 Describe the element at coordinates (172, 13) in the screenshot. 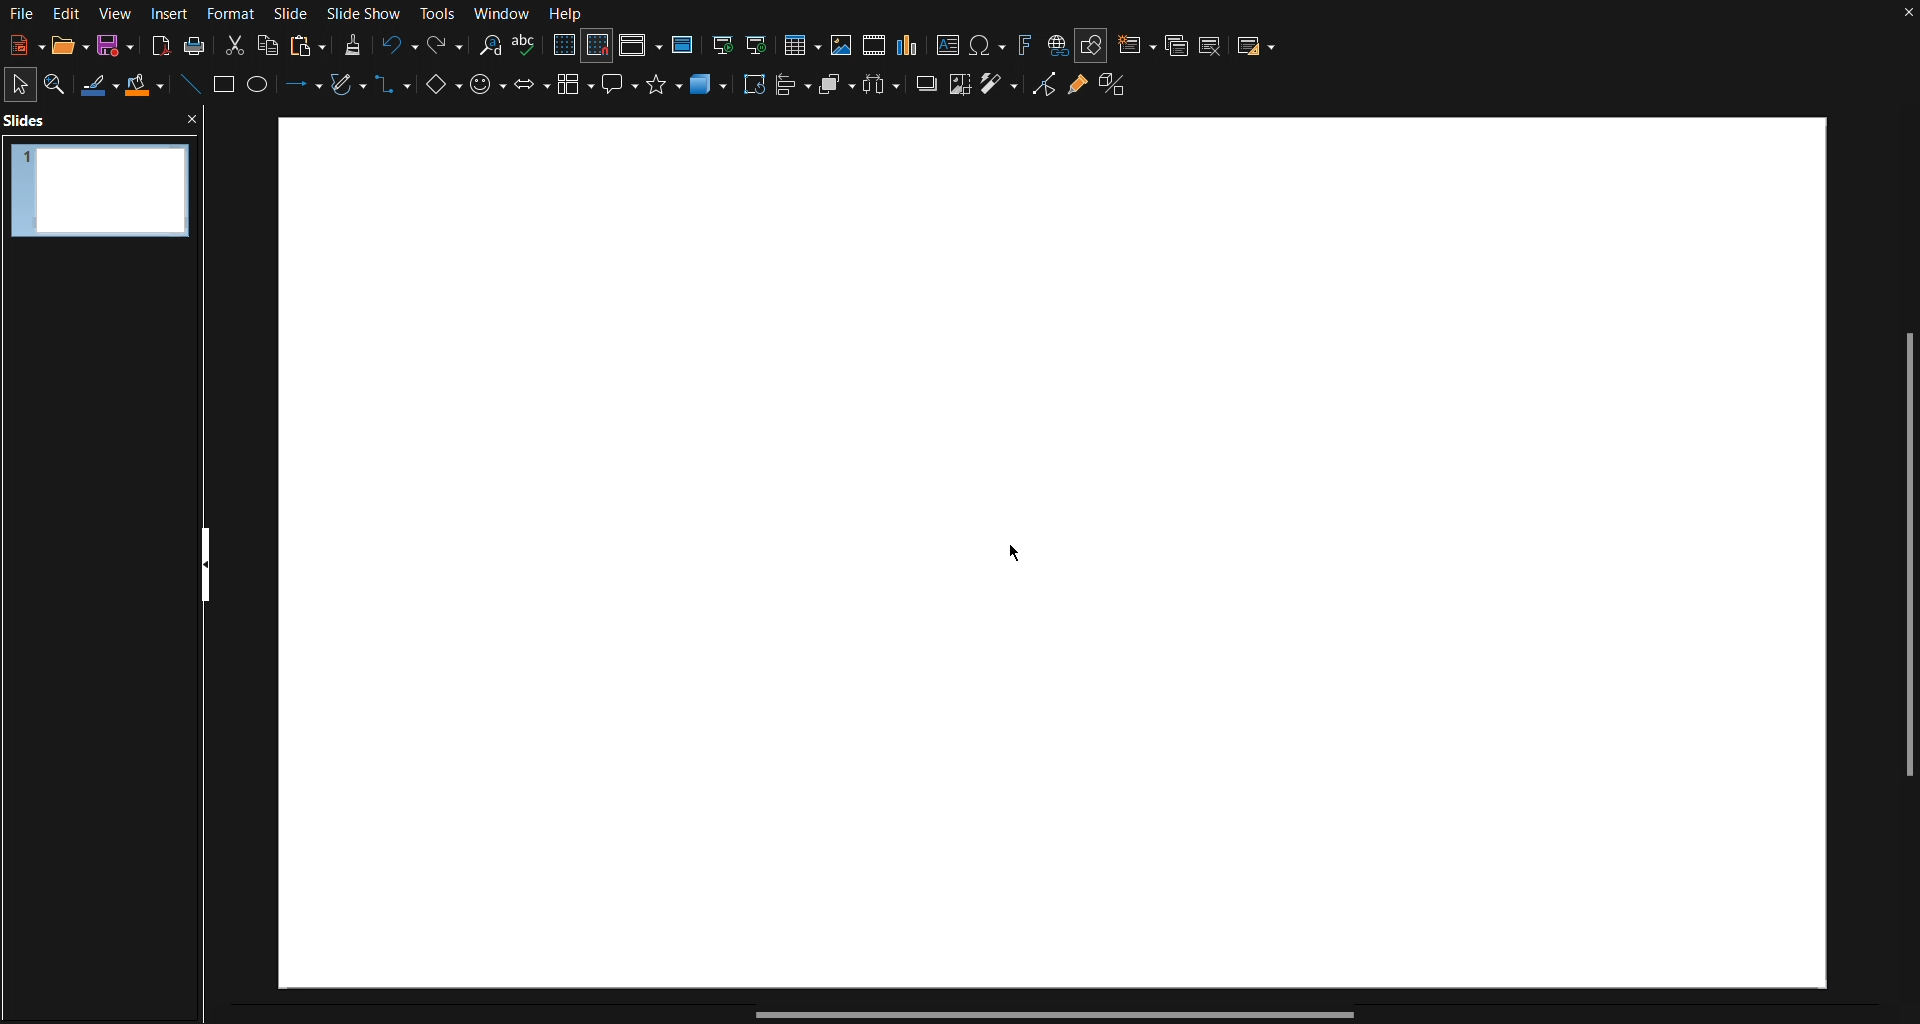

I see `Insert` at that location.